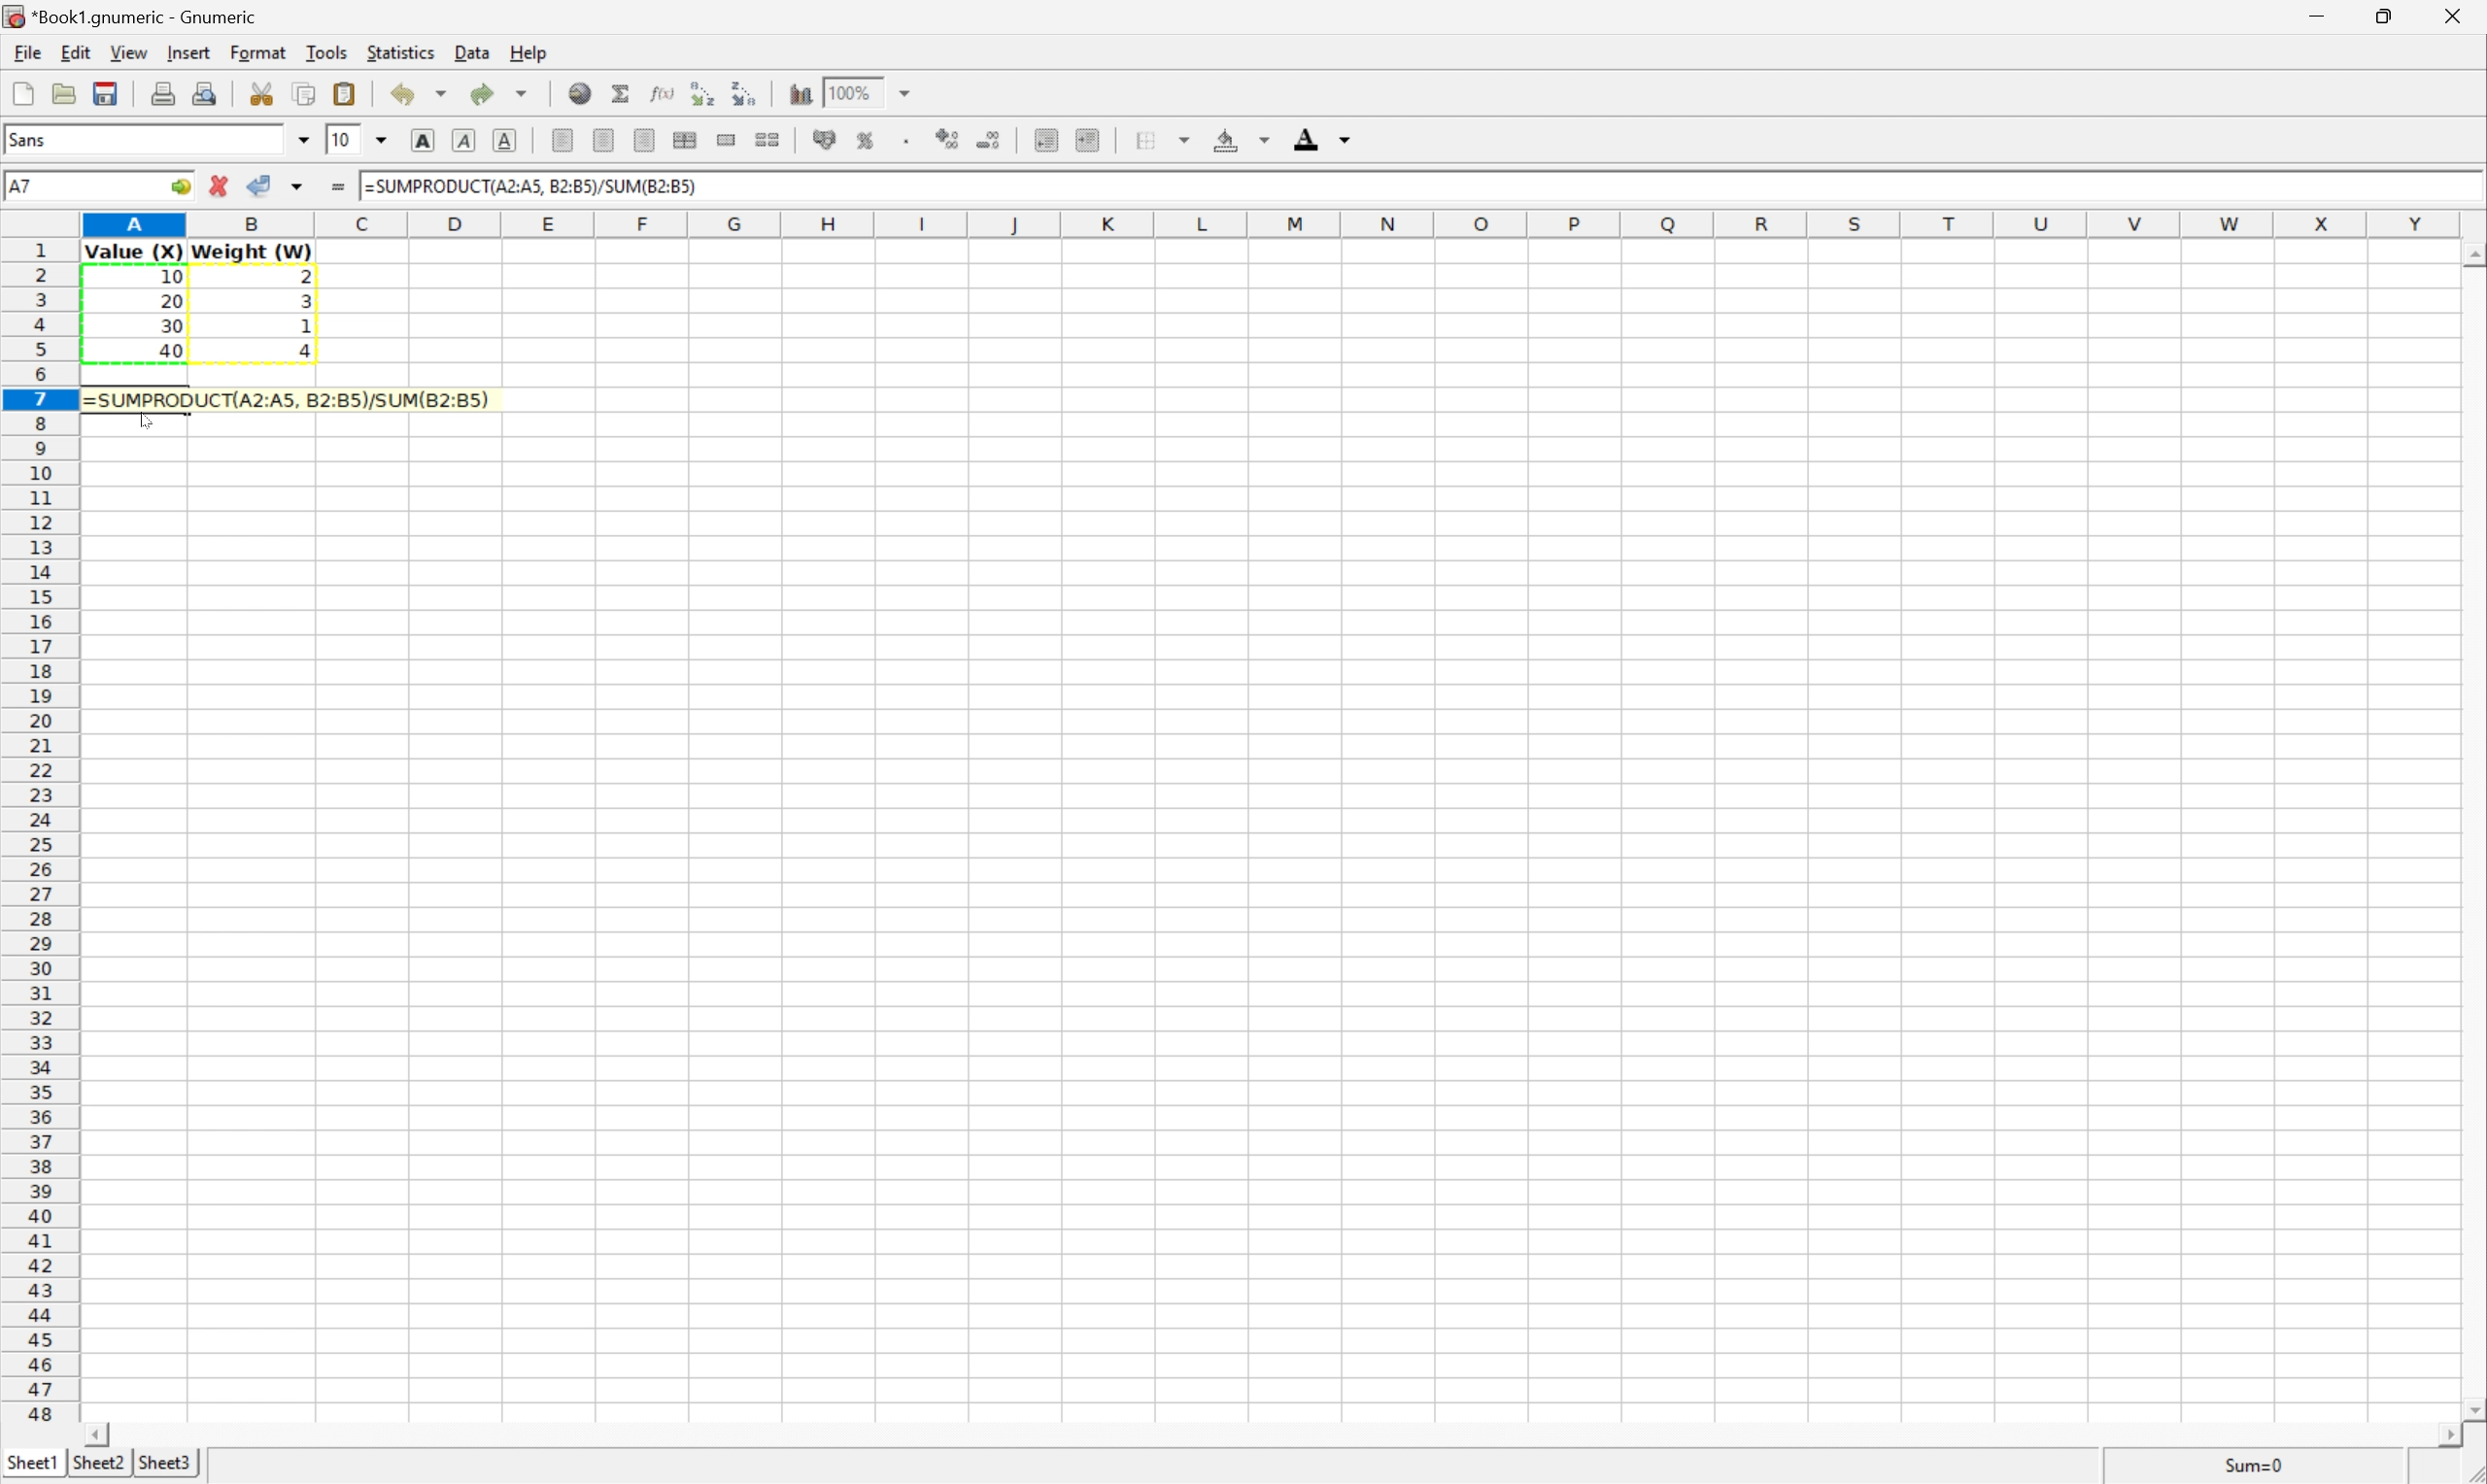  Describe the element at coordinates (2316, 14) in the screenshot. I see `Minimize` at that location.